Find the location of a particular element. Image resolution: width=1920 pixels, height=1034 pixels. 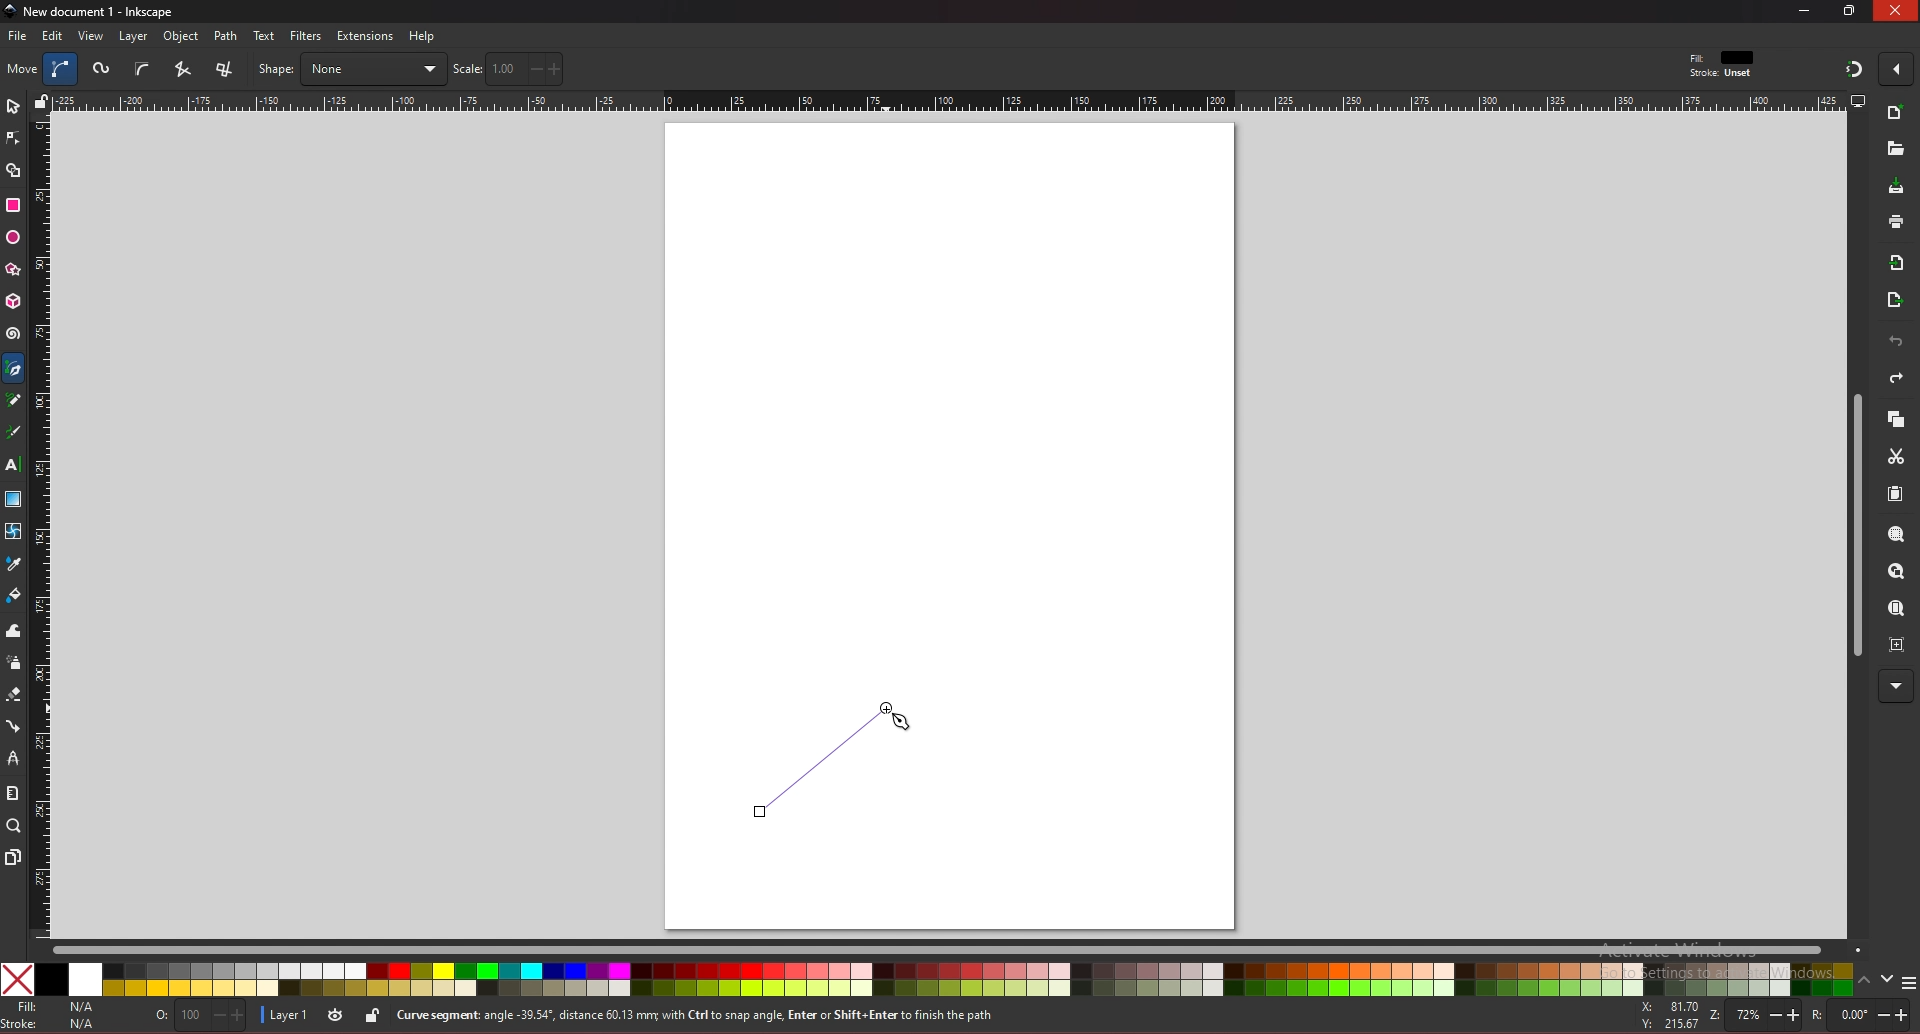

toggle visibility is located at coordinates (335, 1016).